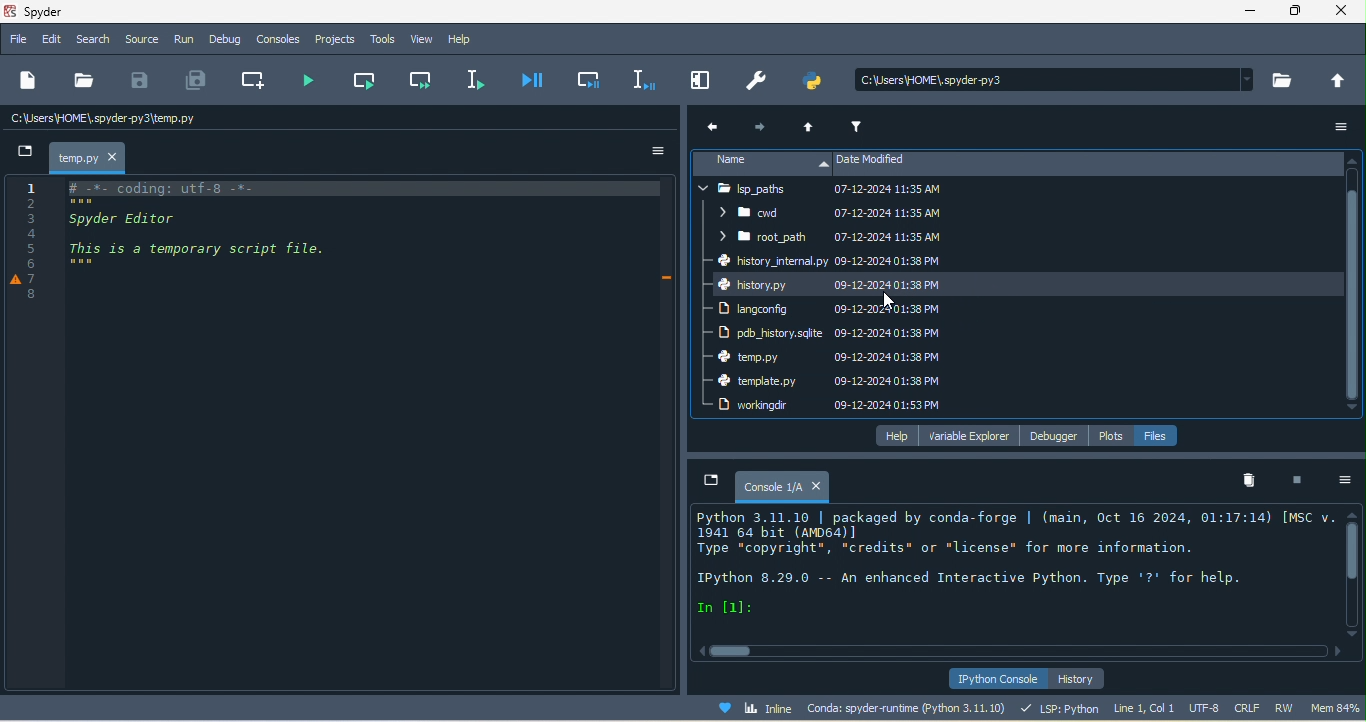  What do you see at coordinates (1344, 481) in the screenshot?
I see `option` at bounding box center [1344, 481].